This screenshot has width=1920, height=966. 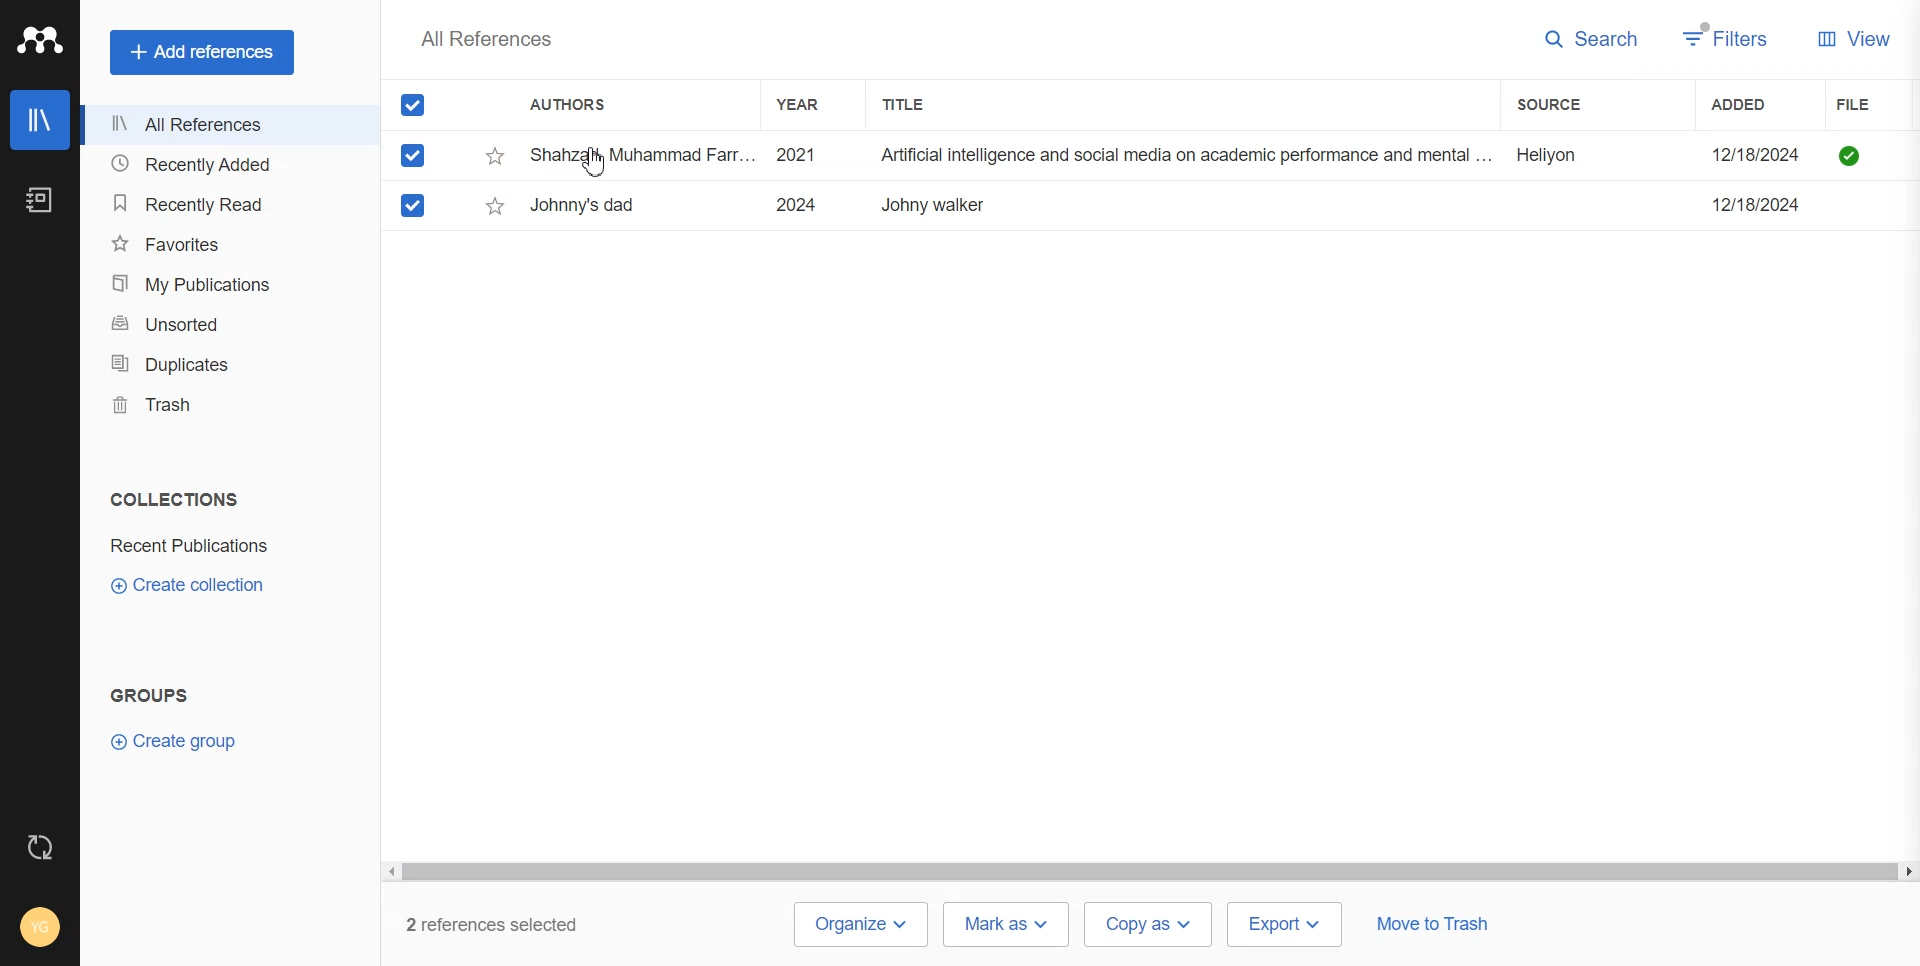 What do you see at coordinates (1850, 156) in the screenshot?
I see `file available` at bounding box center [1850, 156].